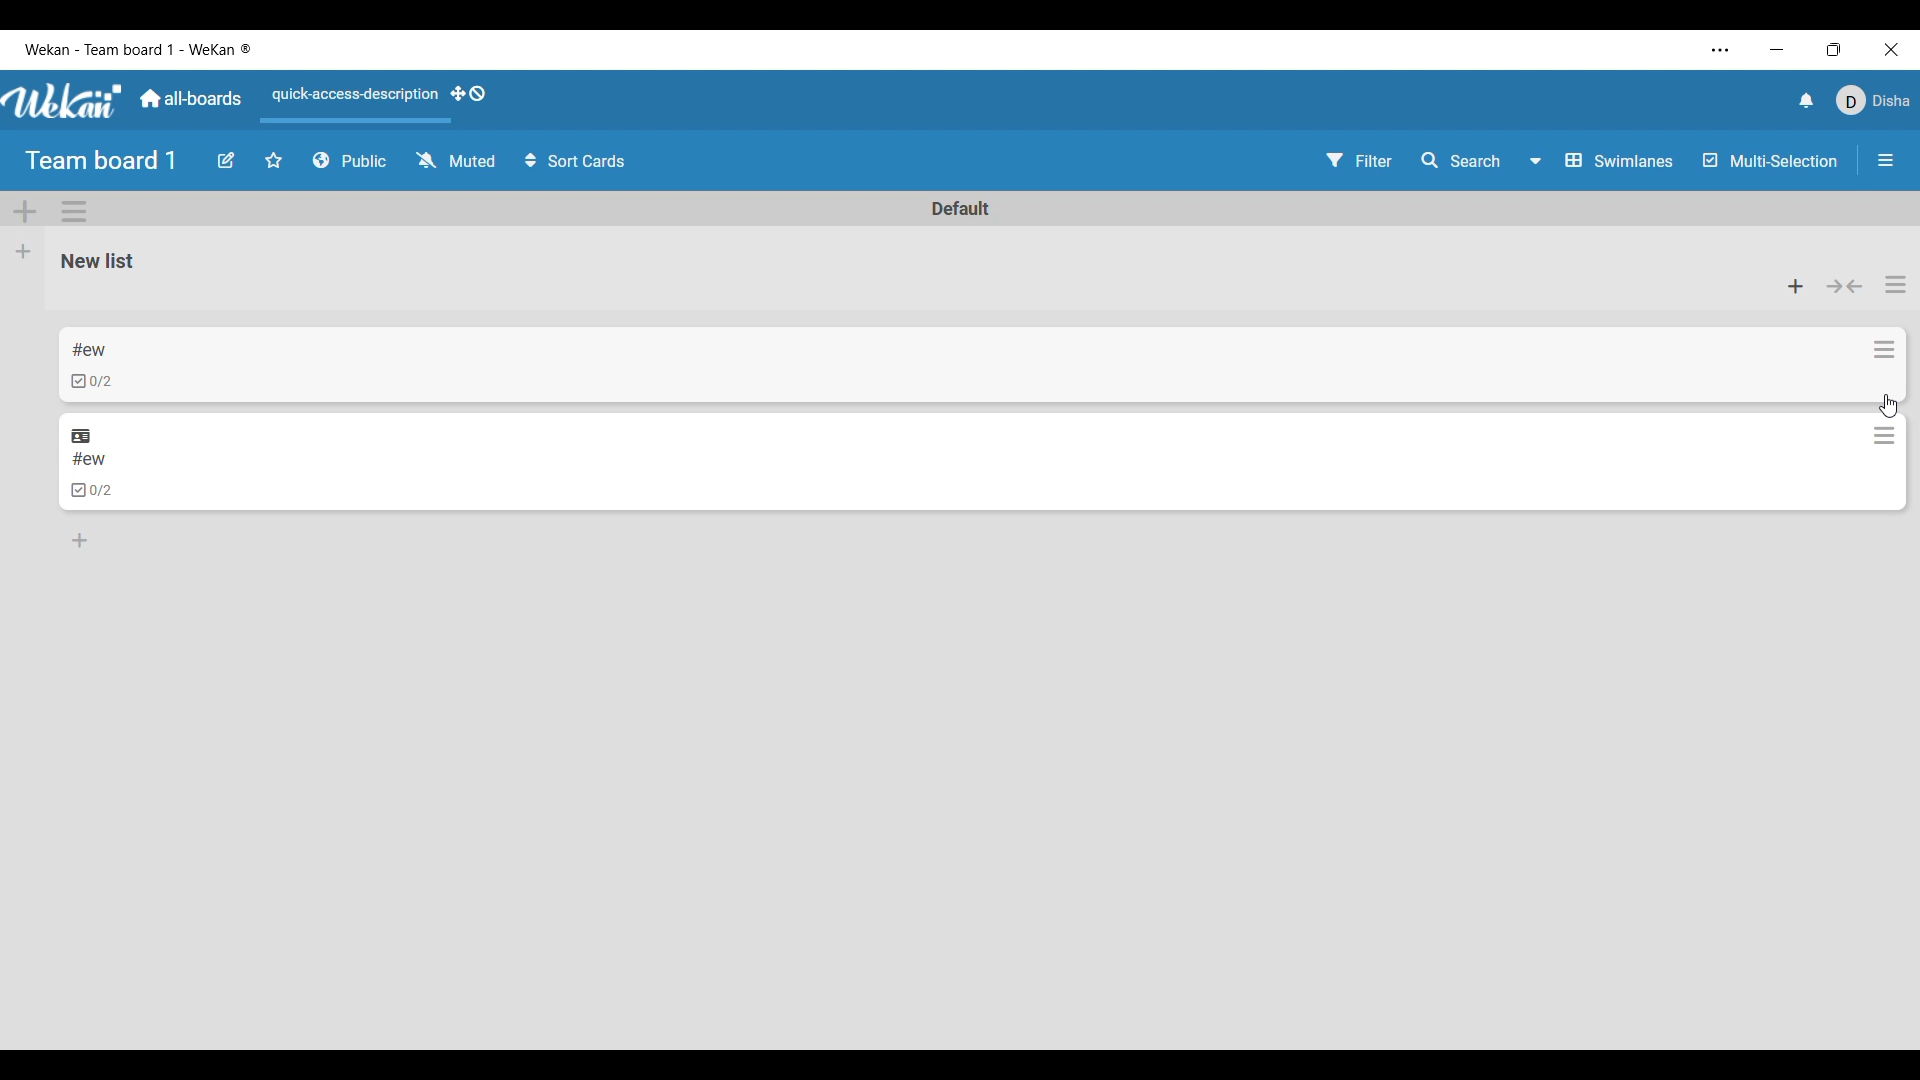  Describe the element at coordinates (1886, 161) in the screenshot. I see `Close/Open sidebar` at that location.